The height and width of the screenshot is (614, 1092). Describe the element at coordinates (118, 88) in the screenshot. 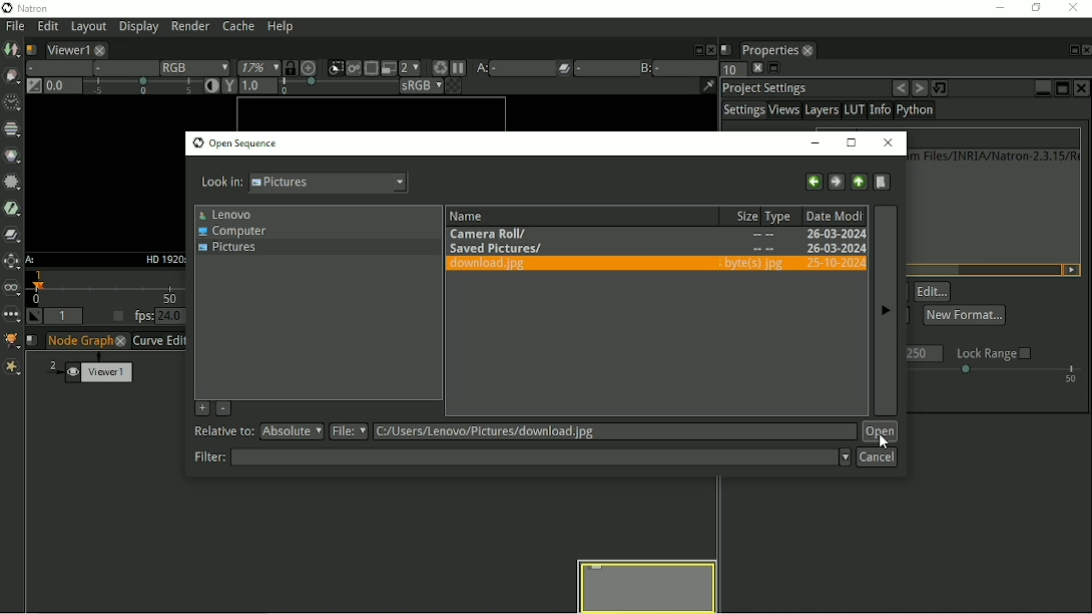

I see `Gain` at that location.